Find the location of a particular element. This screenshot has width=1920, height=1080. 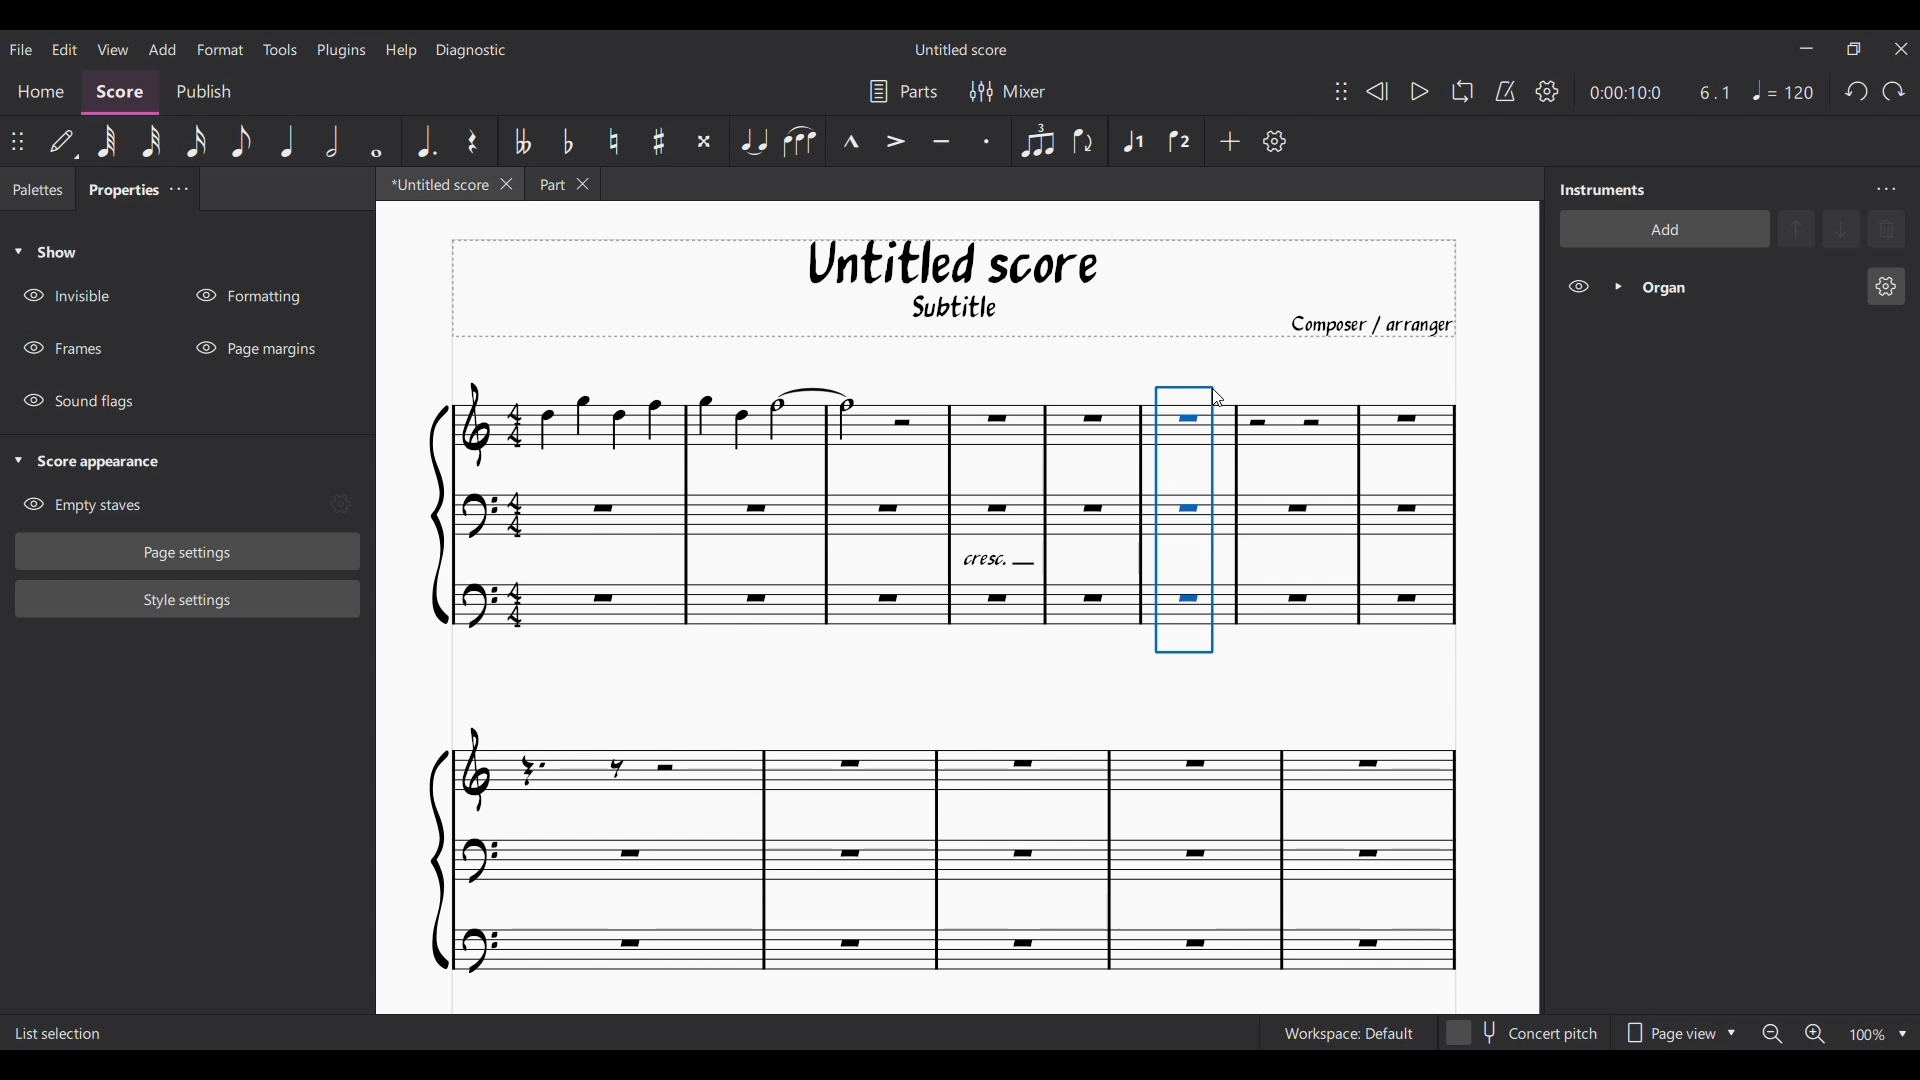

Cursor position unchanged is located at coordinates (1218, 398).